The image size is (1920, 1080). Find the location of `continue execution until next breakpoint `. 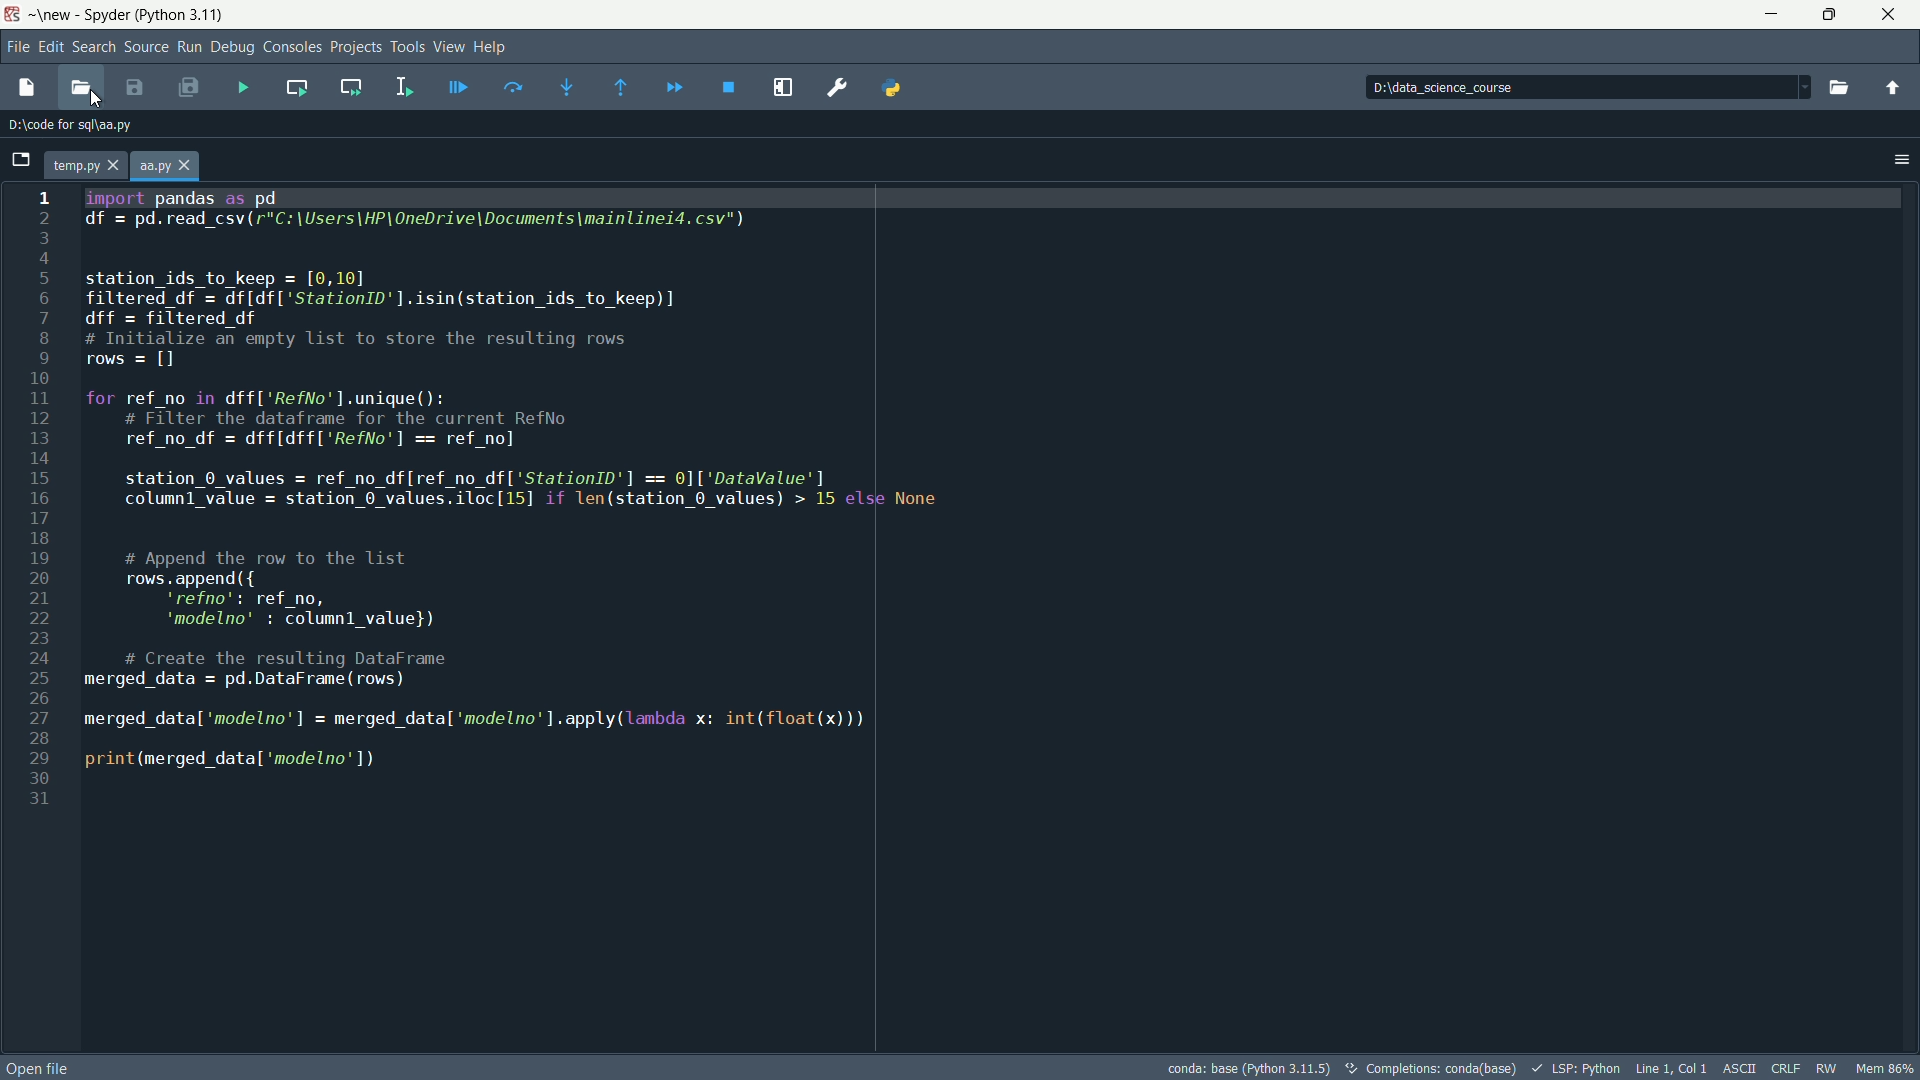

continue execution until next breakpoint  is located at coordinates (673, 86).